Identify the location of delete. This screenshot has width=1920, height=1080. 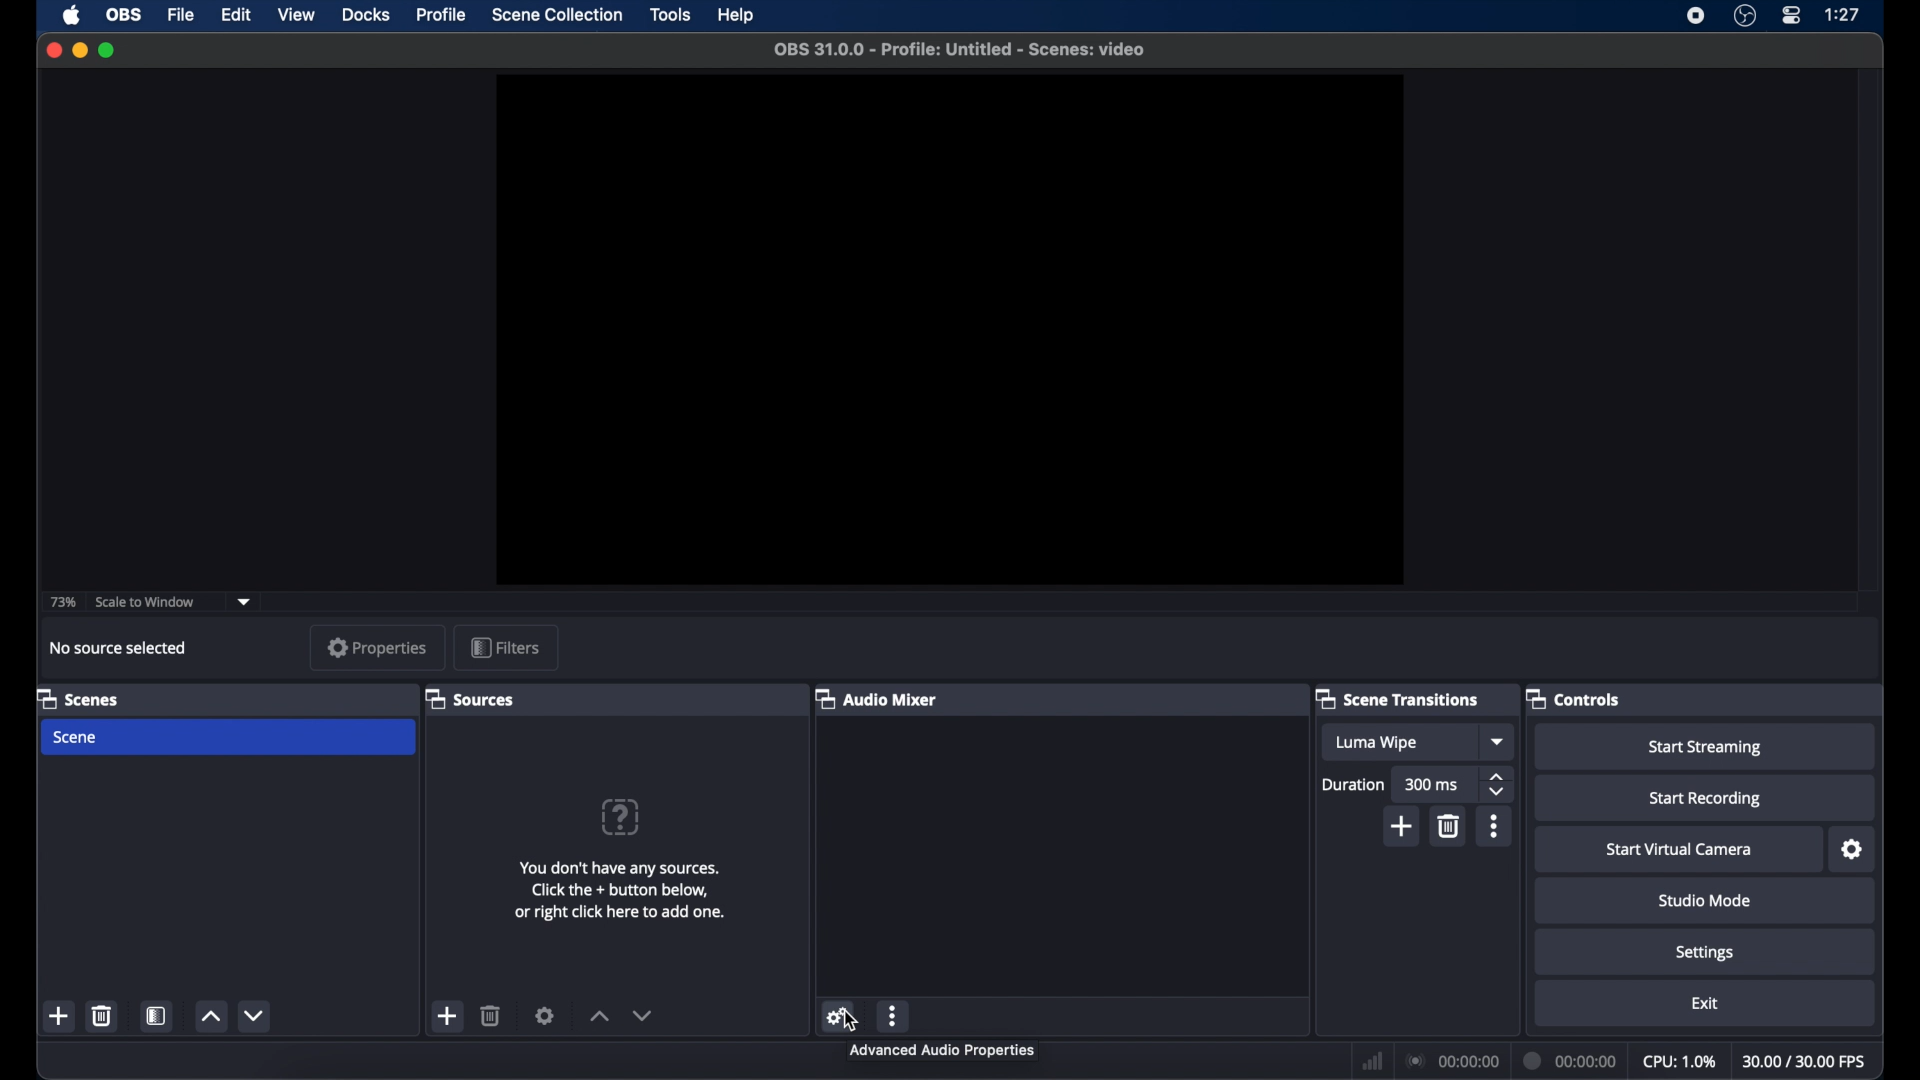
(103, 1016).